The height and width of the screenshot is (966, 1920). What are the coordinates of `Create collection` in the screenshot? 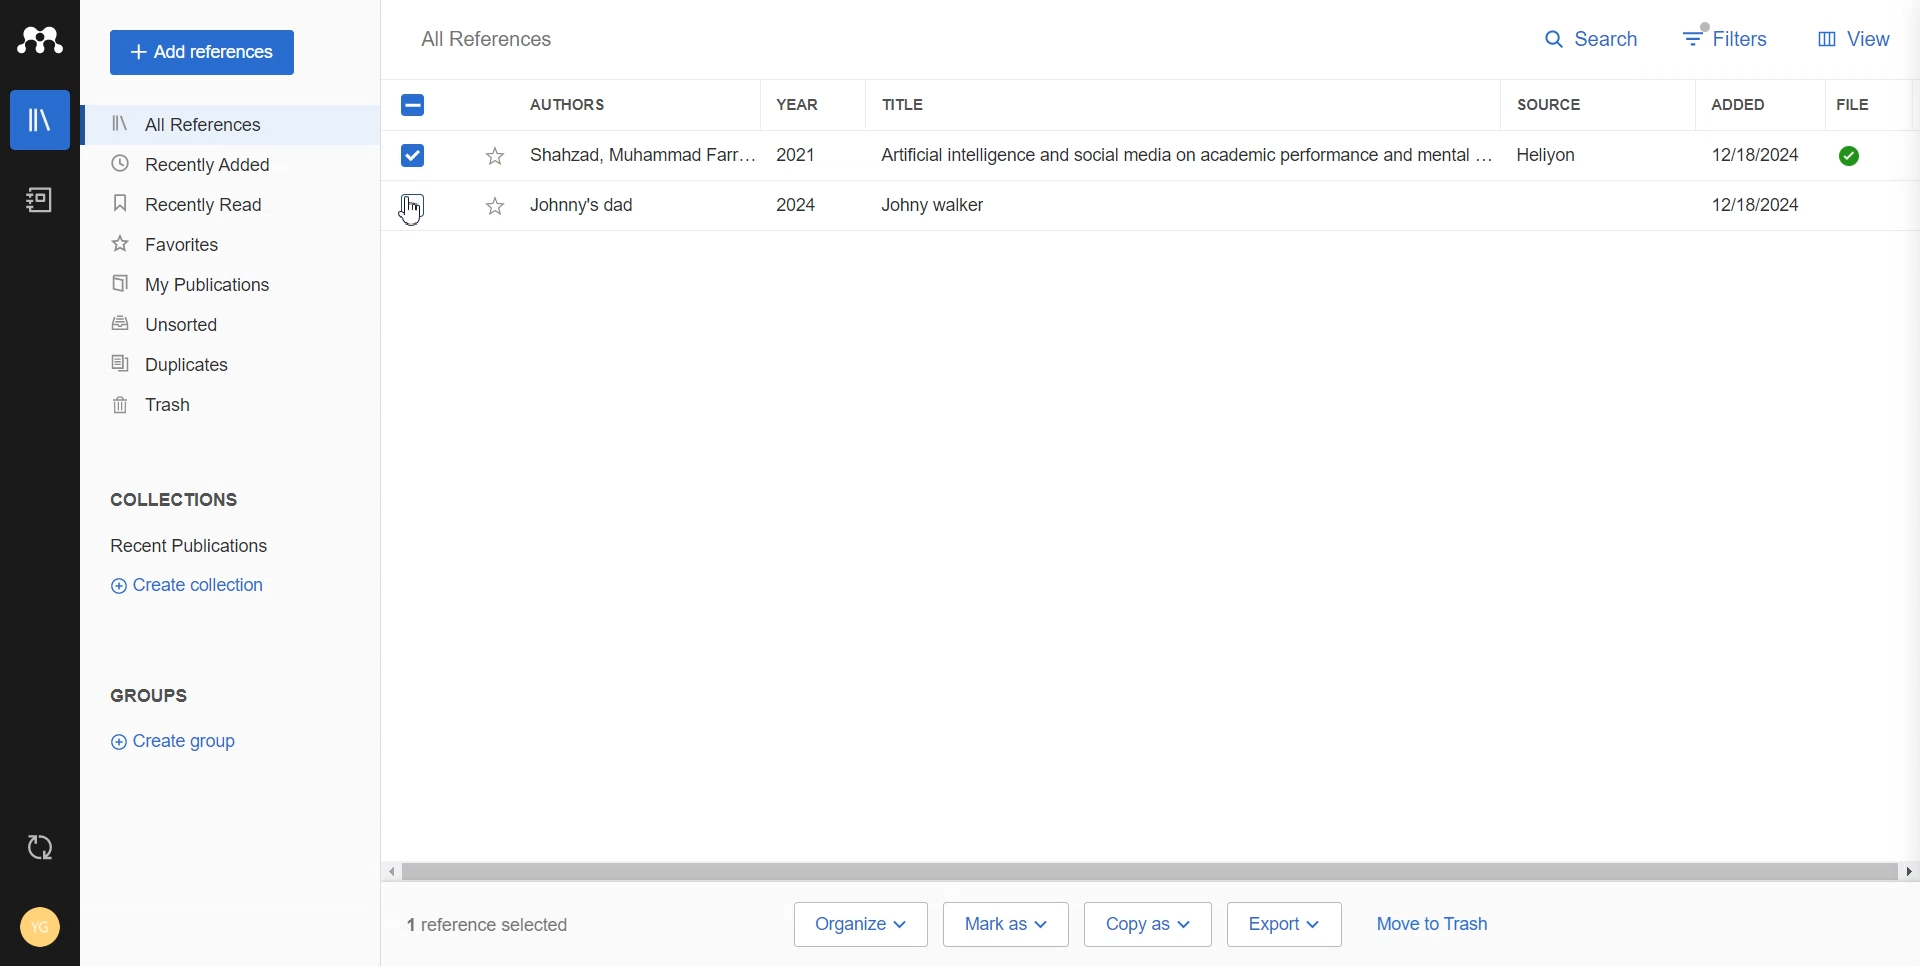 It's located at (189, 584).